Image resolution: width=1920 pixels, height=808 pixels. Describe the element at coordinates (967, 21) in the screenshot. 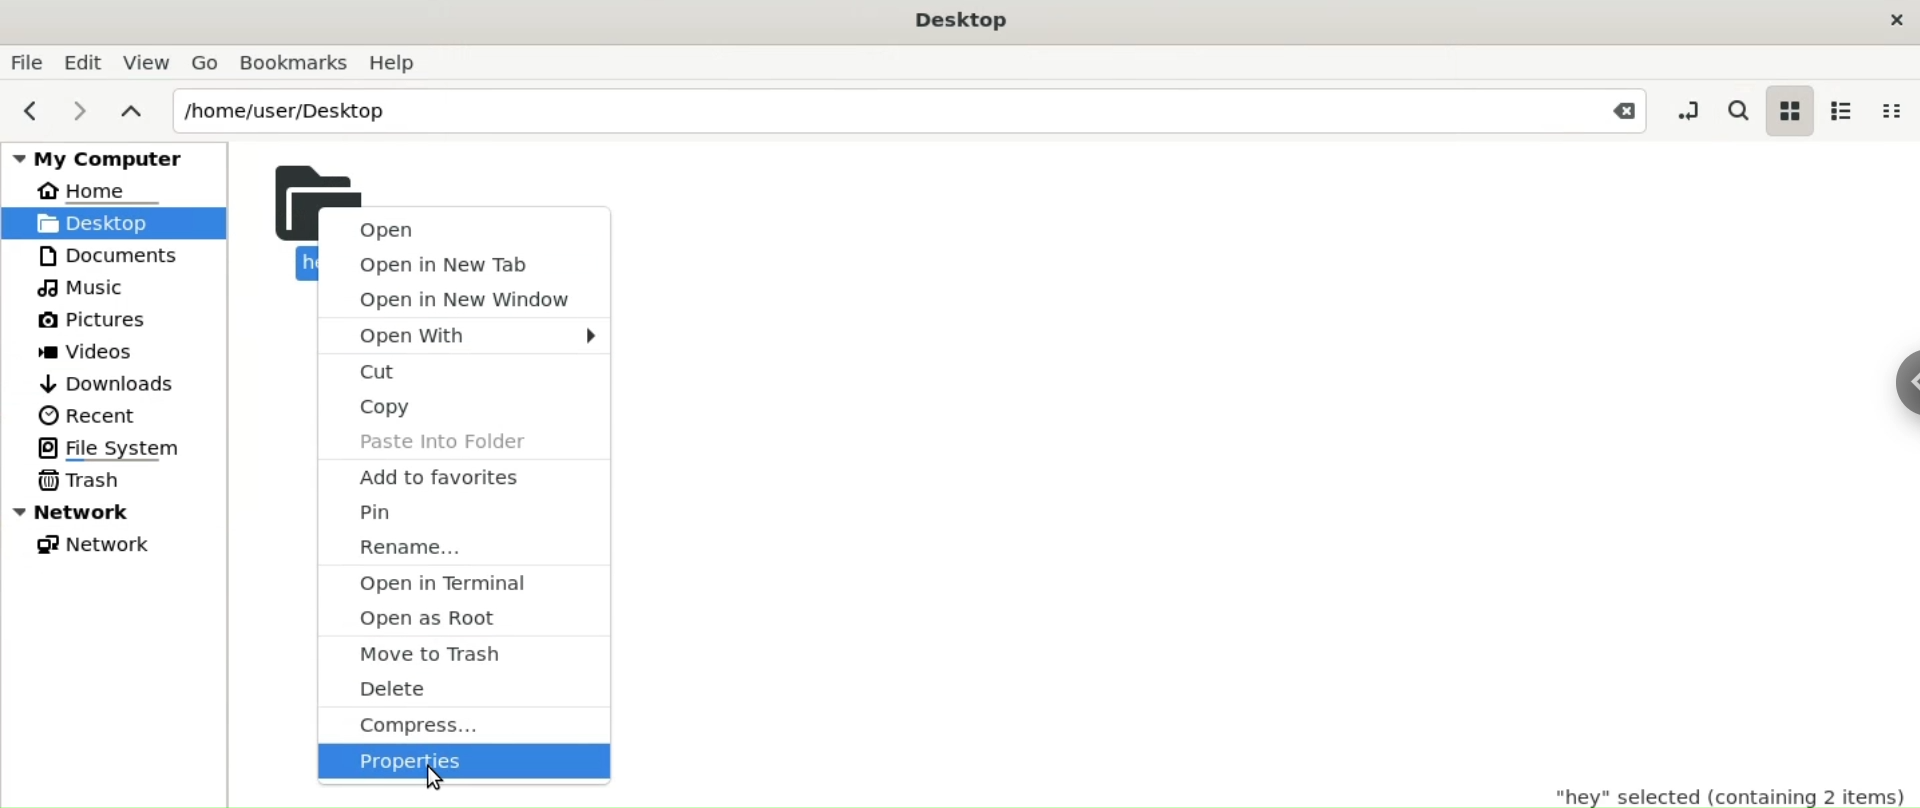

I see `Desktop` at that location.